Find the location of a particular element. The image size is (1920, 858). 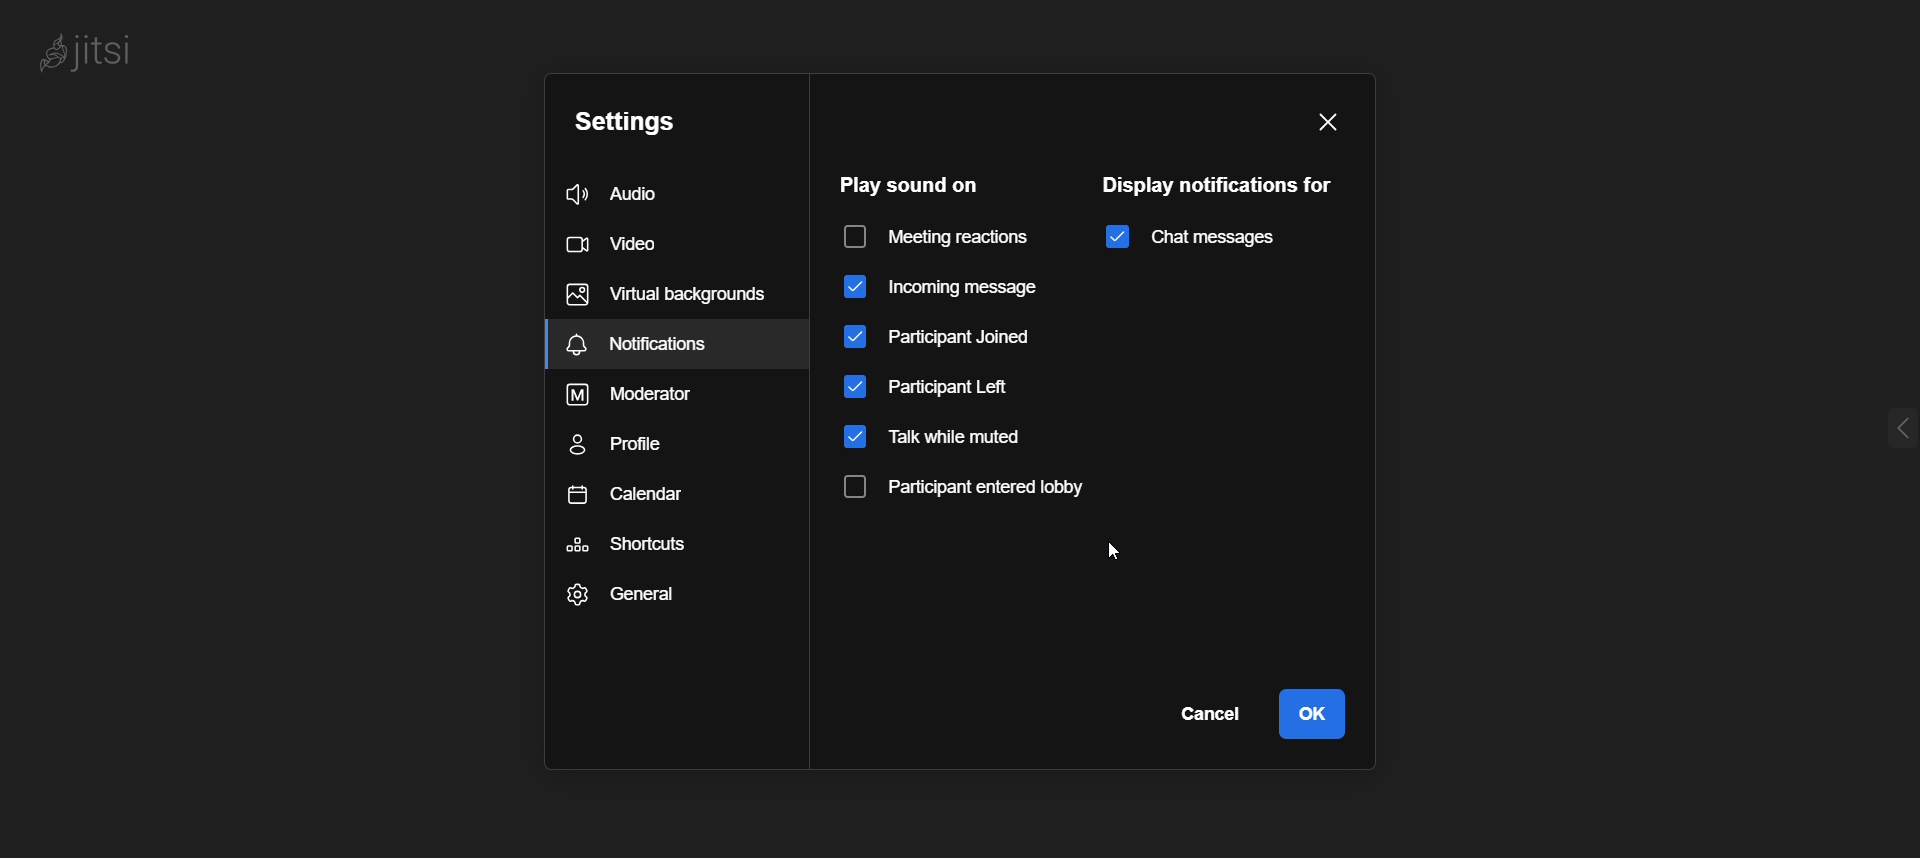

Close Setting is located at coordinates (1327, 123).